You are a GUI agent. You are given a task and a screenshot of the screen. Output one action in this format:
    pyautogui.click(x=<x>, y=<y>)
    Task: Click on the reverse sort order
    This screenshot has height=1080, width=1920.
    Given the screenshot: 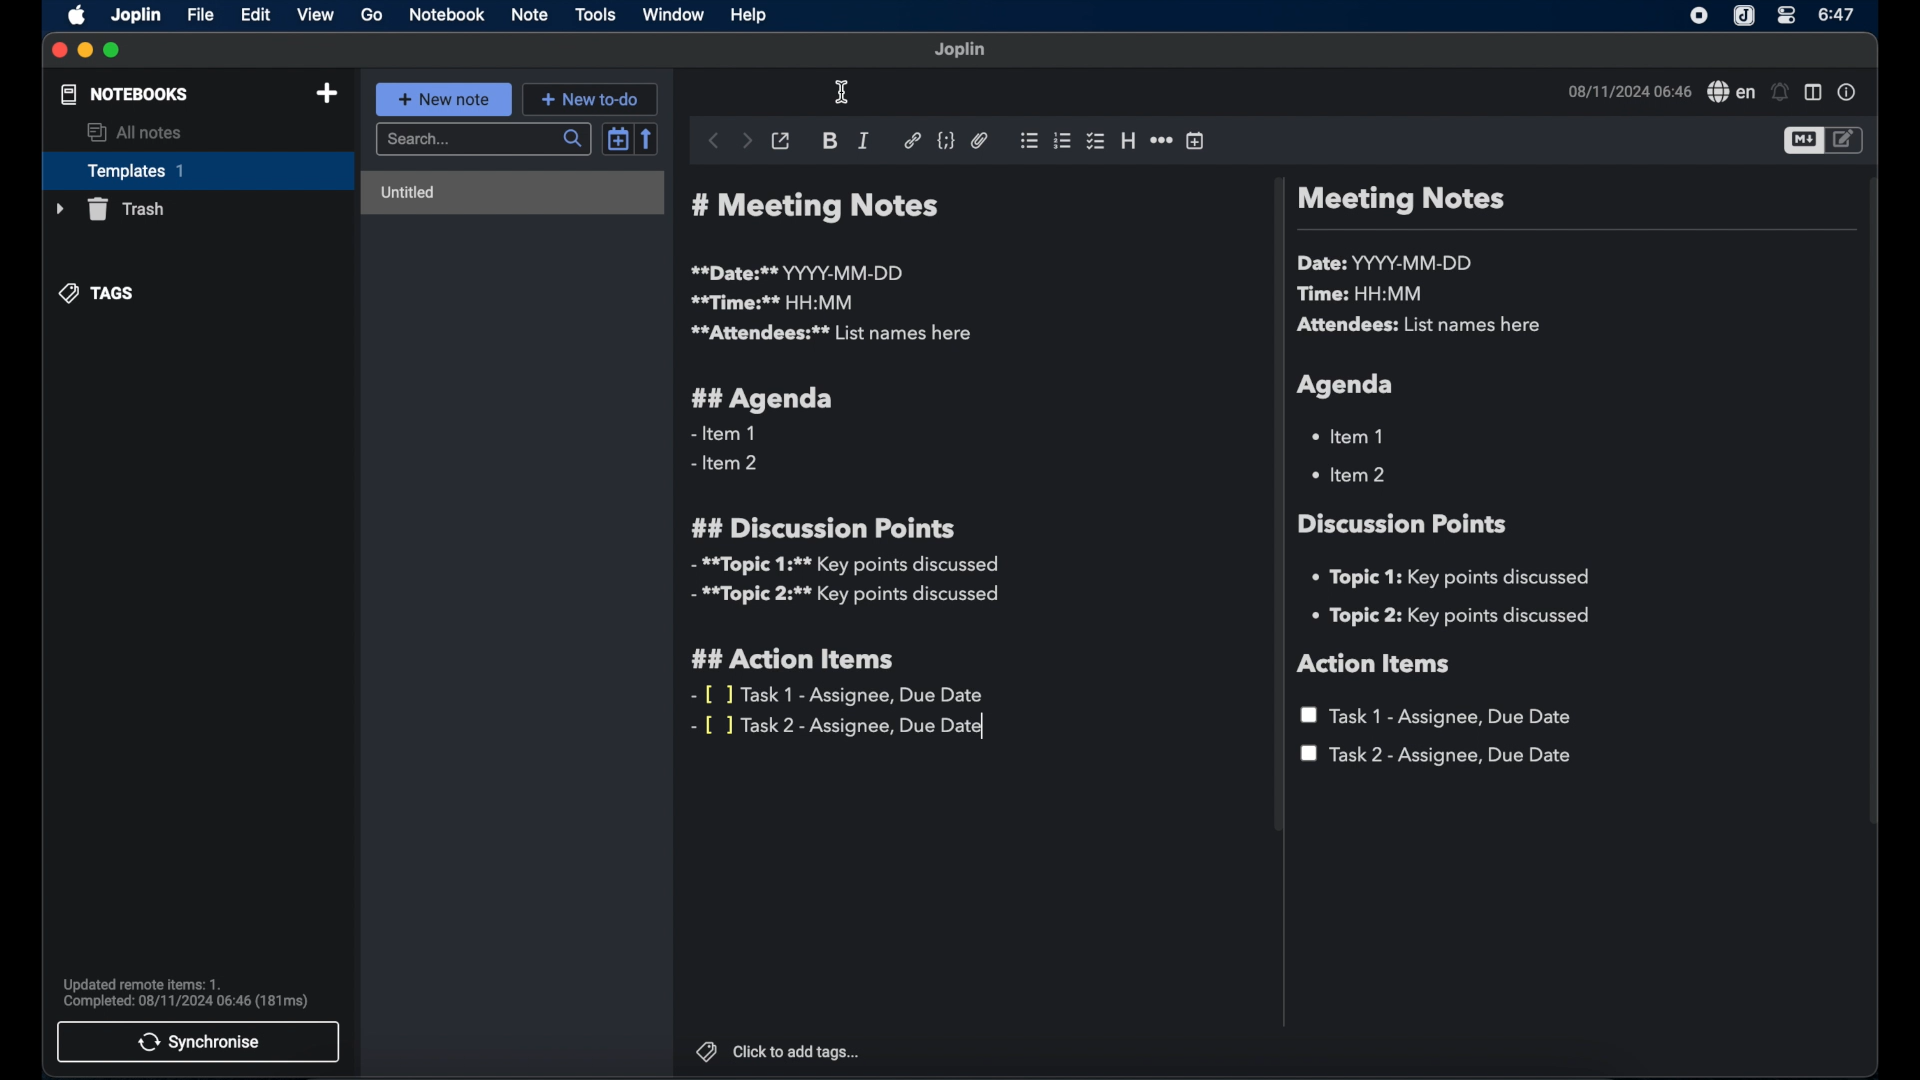 What is the action you would take?
    pyautogui.click(x=649, y=139)
    